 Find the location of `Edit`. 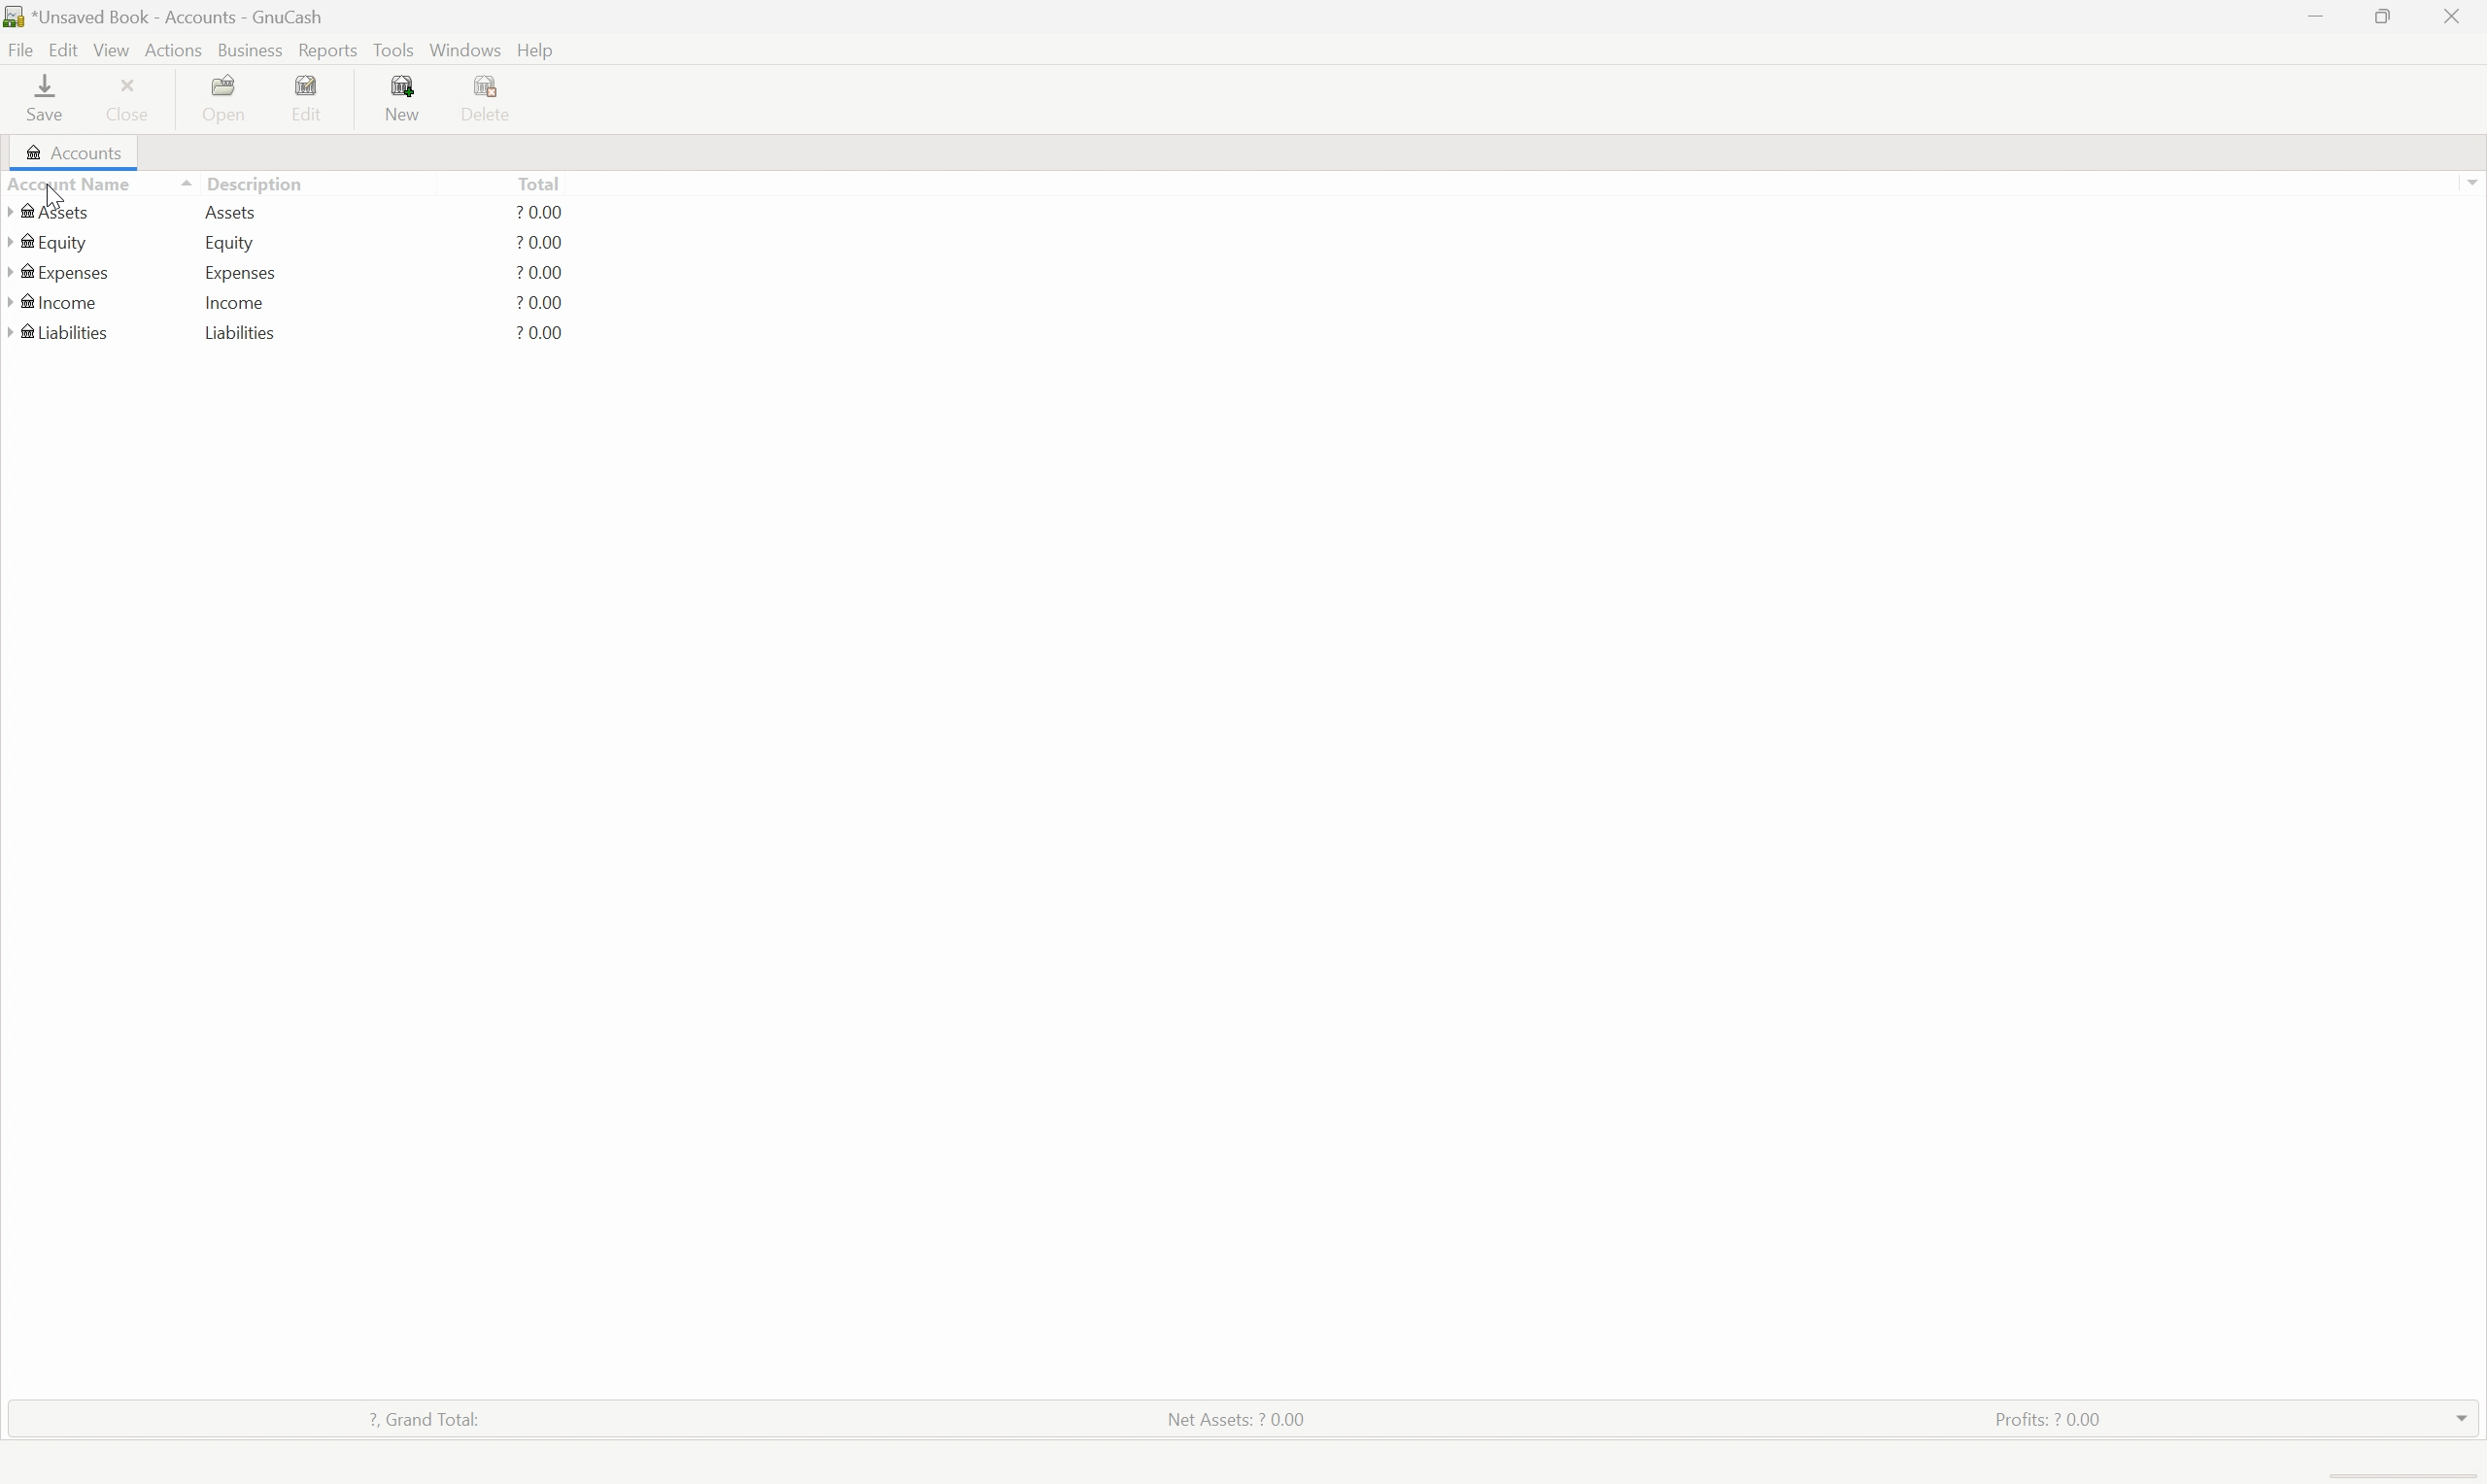

Edit is located at coordinates (62, 48).